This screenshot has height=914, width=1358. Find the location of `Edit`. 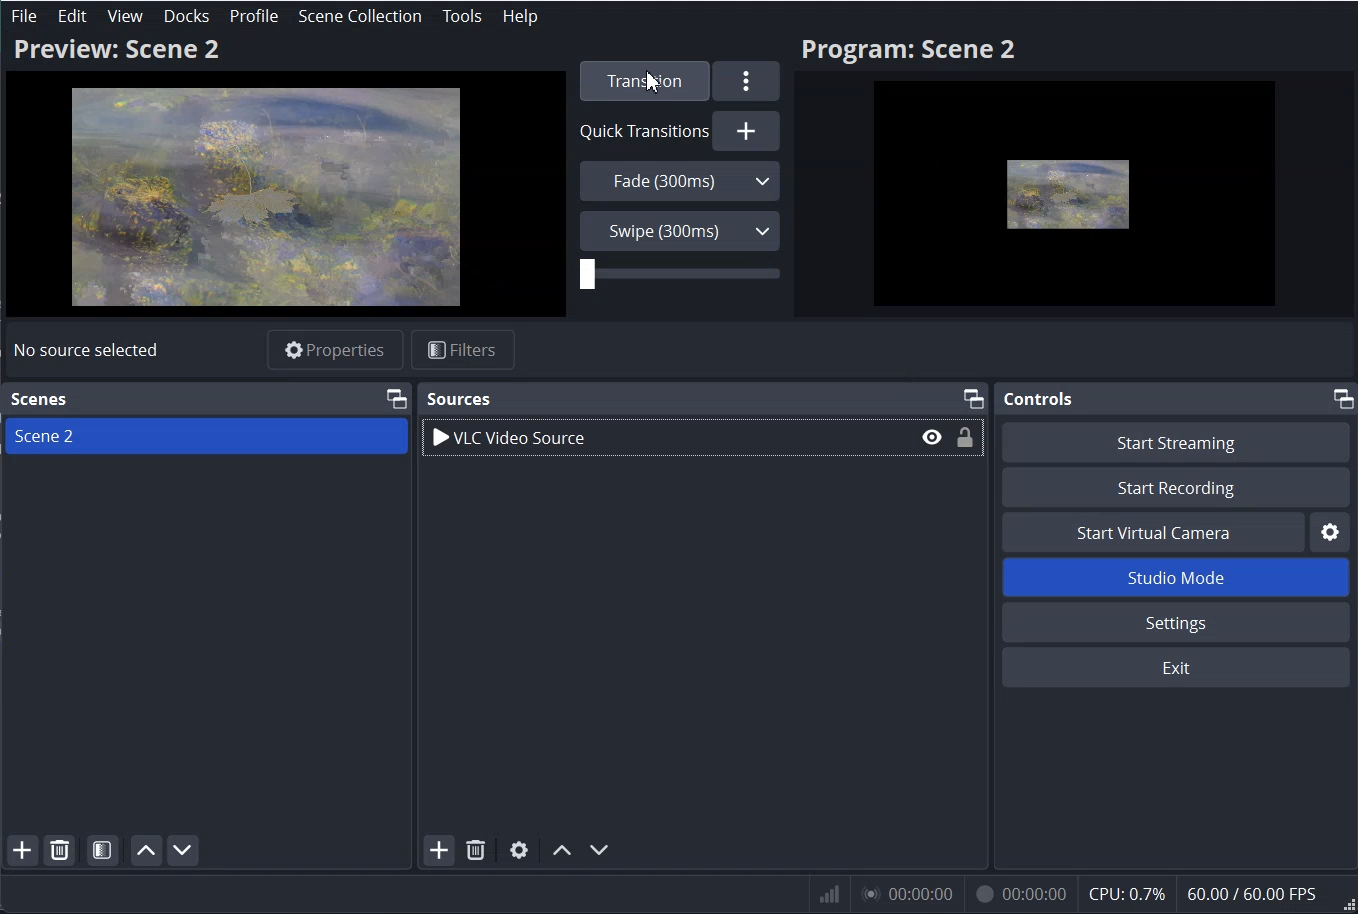

Edit is located at coordinates (73, 16).